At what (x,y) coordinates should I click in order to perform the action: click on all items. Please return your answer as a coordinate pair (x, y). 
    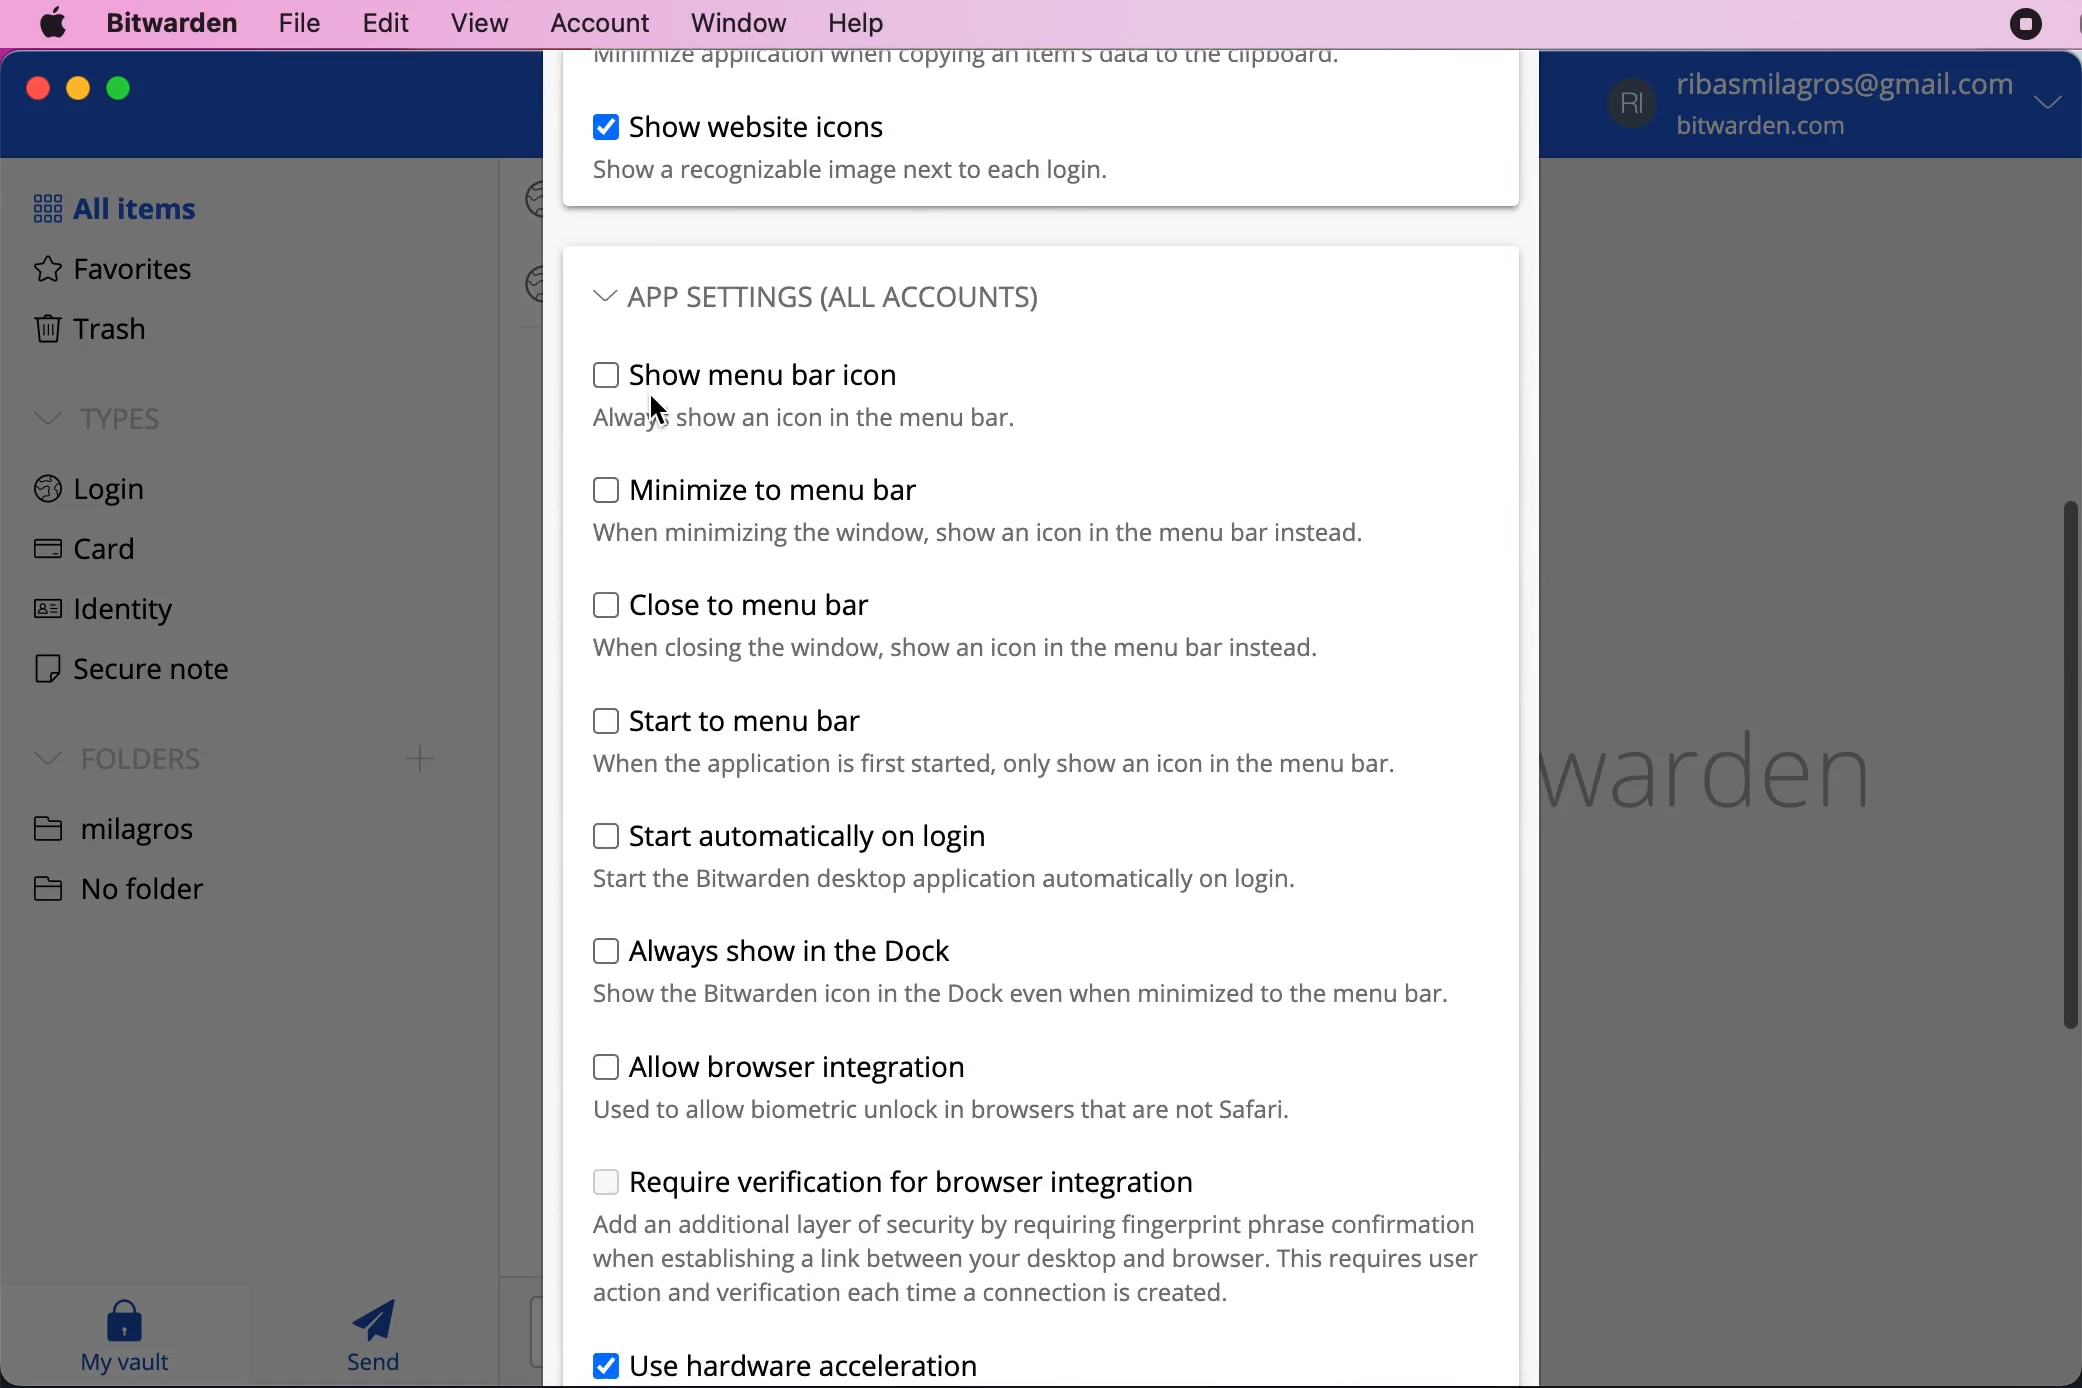
    Looking at the image, I should click on (108, 208).